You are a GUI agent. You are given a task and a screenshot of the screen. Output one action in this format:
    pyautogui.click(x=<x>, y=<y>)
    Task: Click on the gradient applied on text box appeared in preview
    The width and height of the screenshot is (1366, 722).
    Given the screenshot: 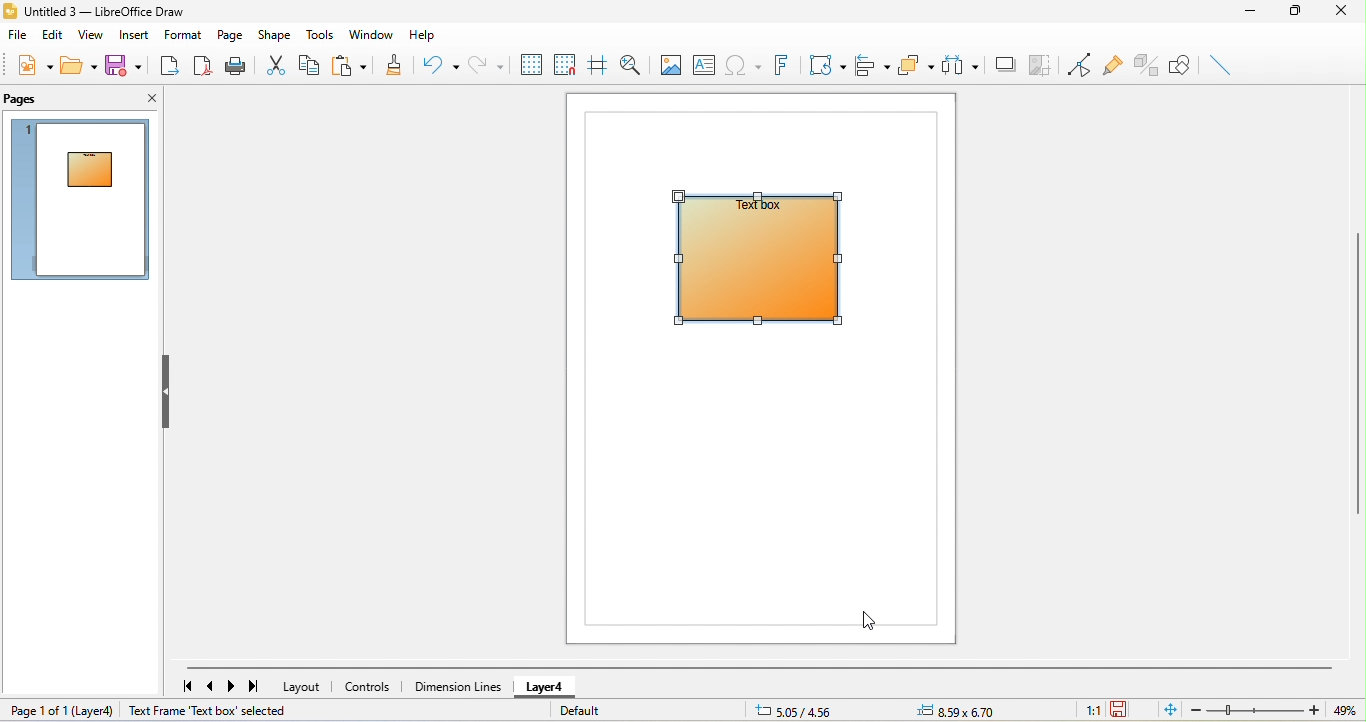 What is the action you would take?
    pyautogui.click(x=82, y=200)
    